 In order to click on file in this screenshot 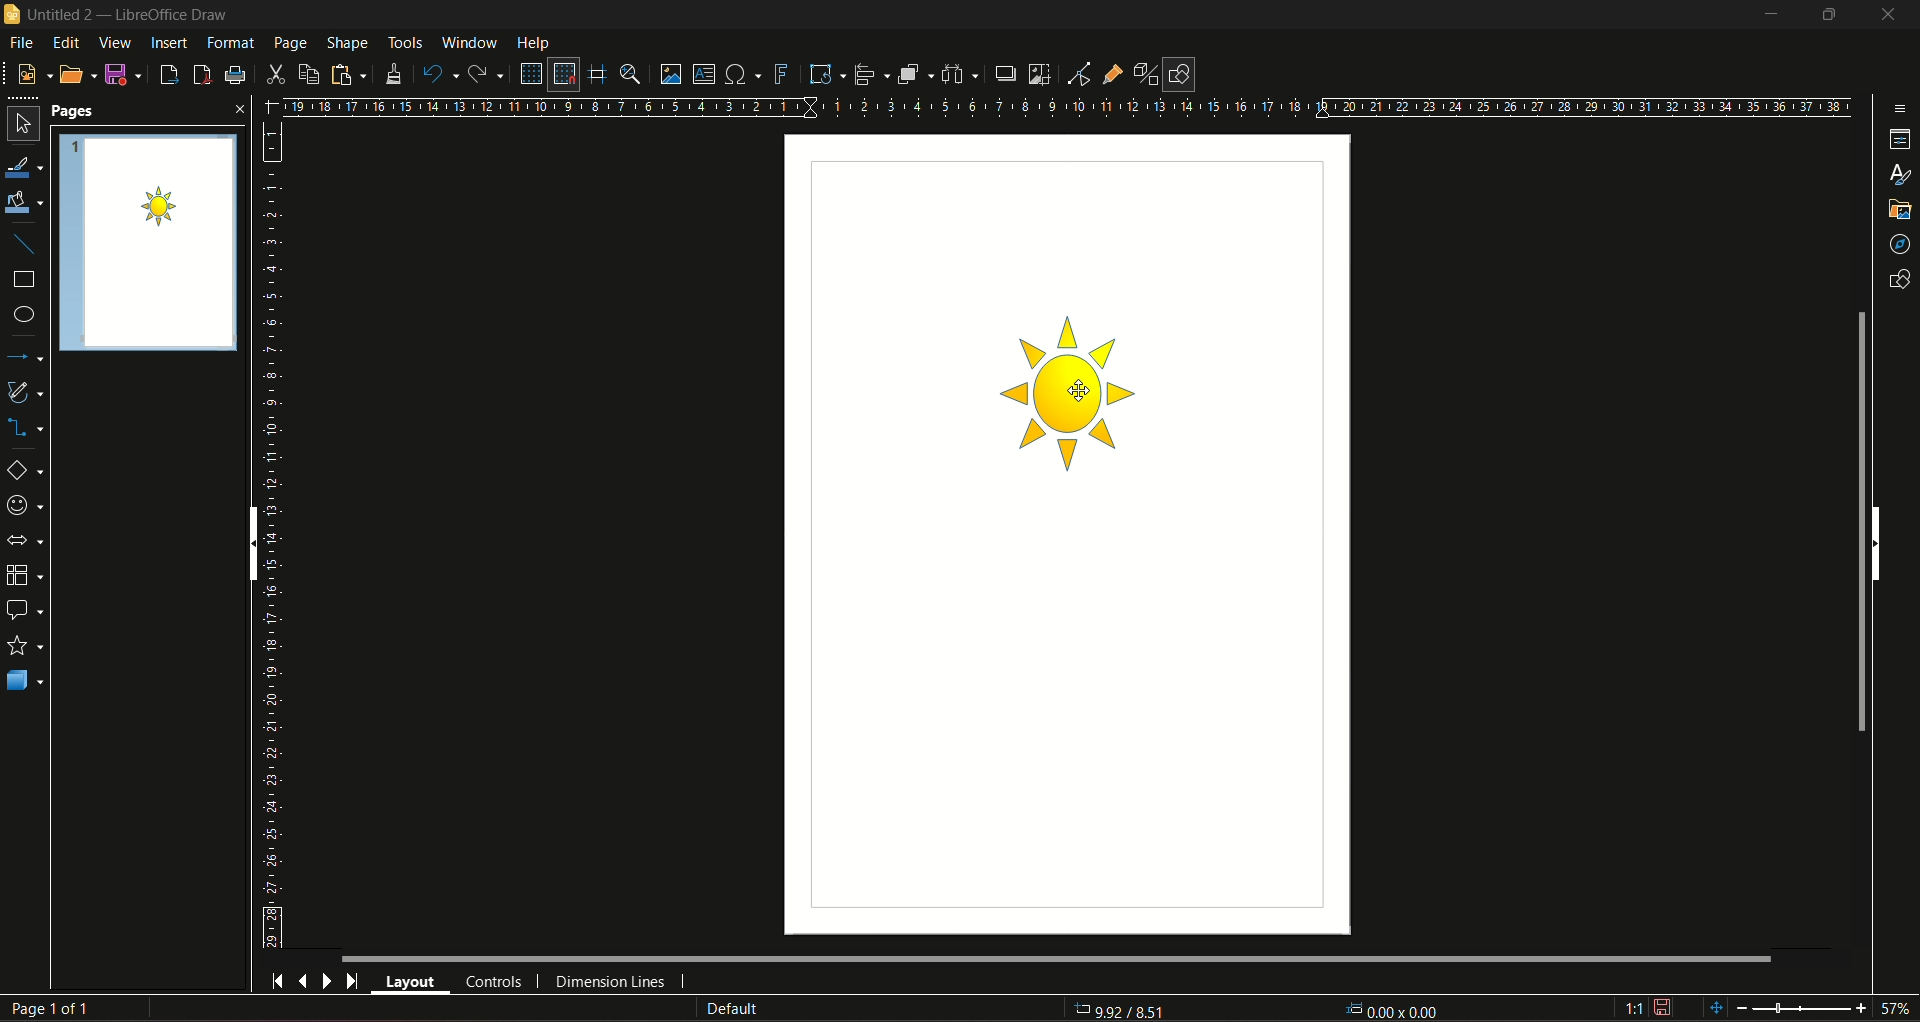, I will do `click(27, 45)`.